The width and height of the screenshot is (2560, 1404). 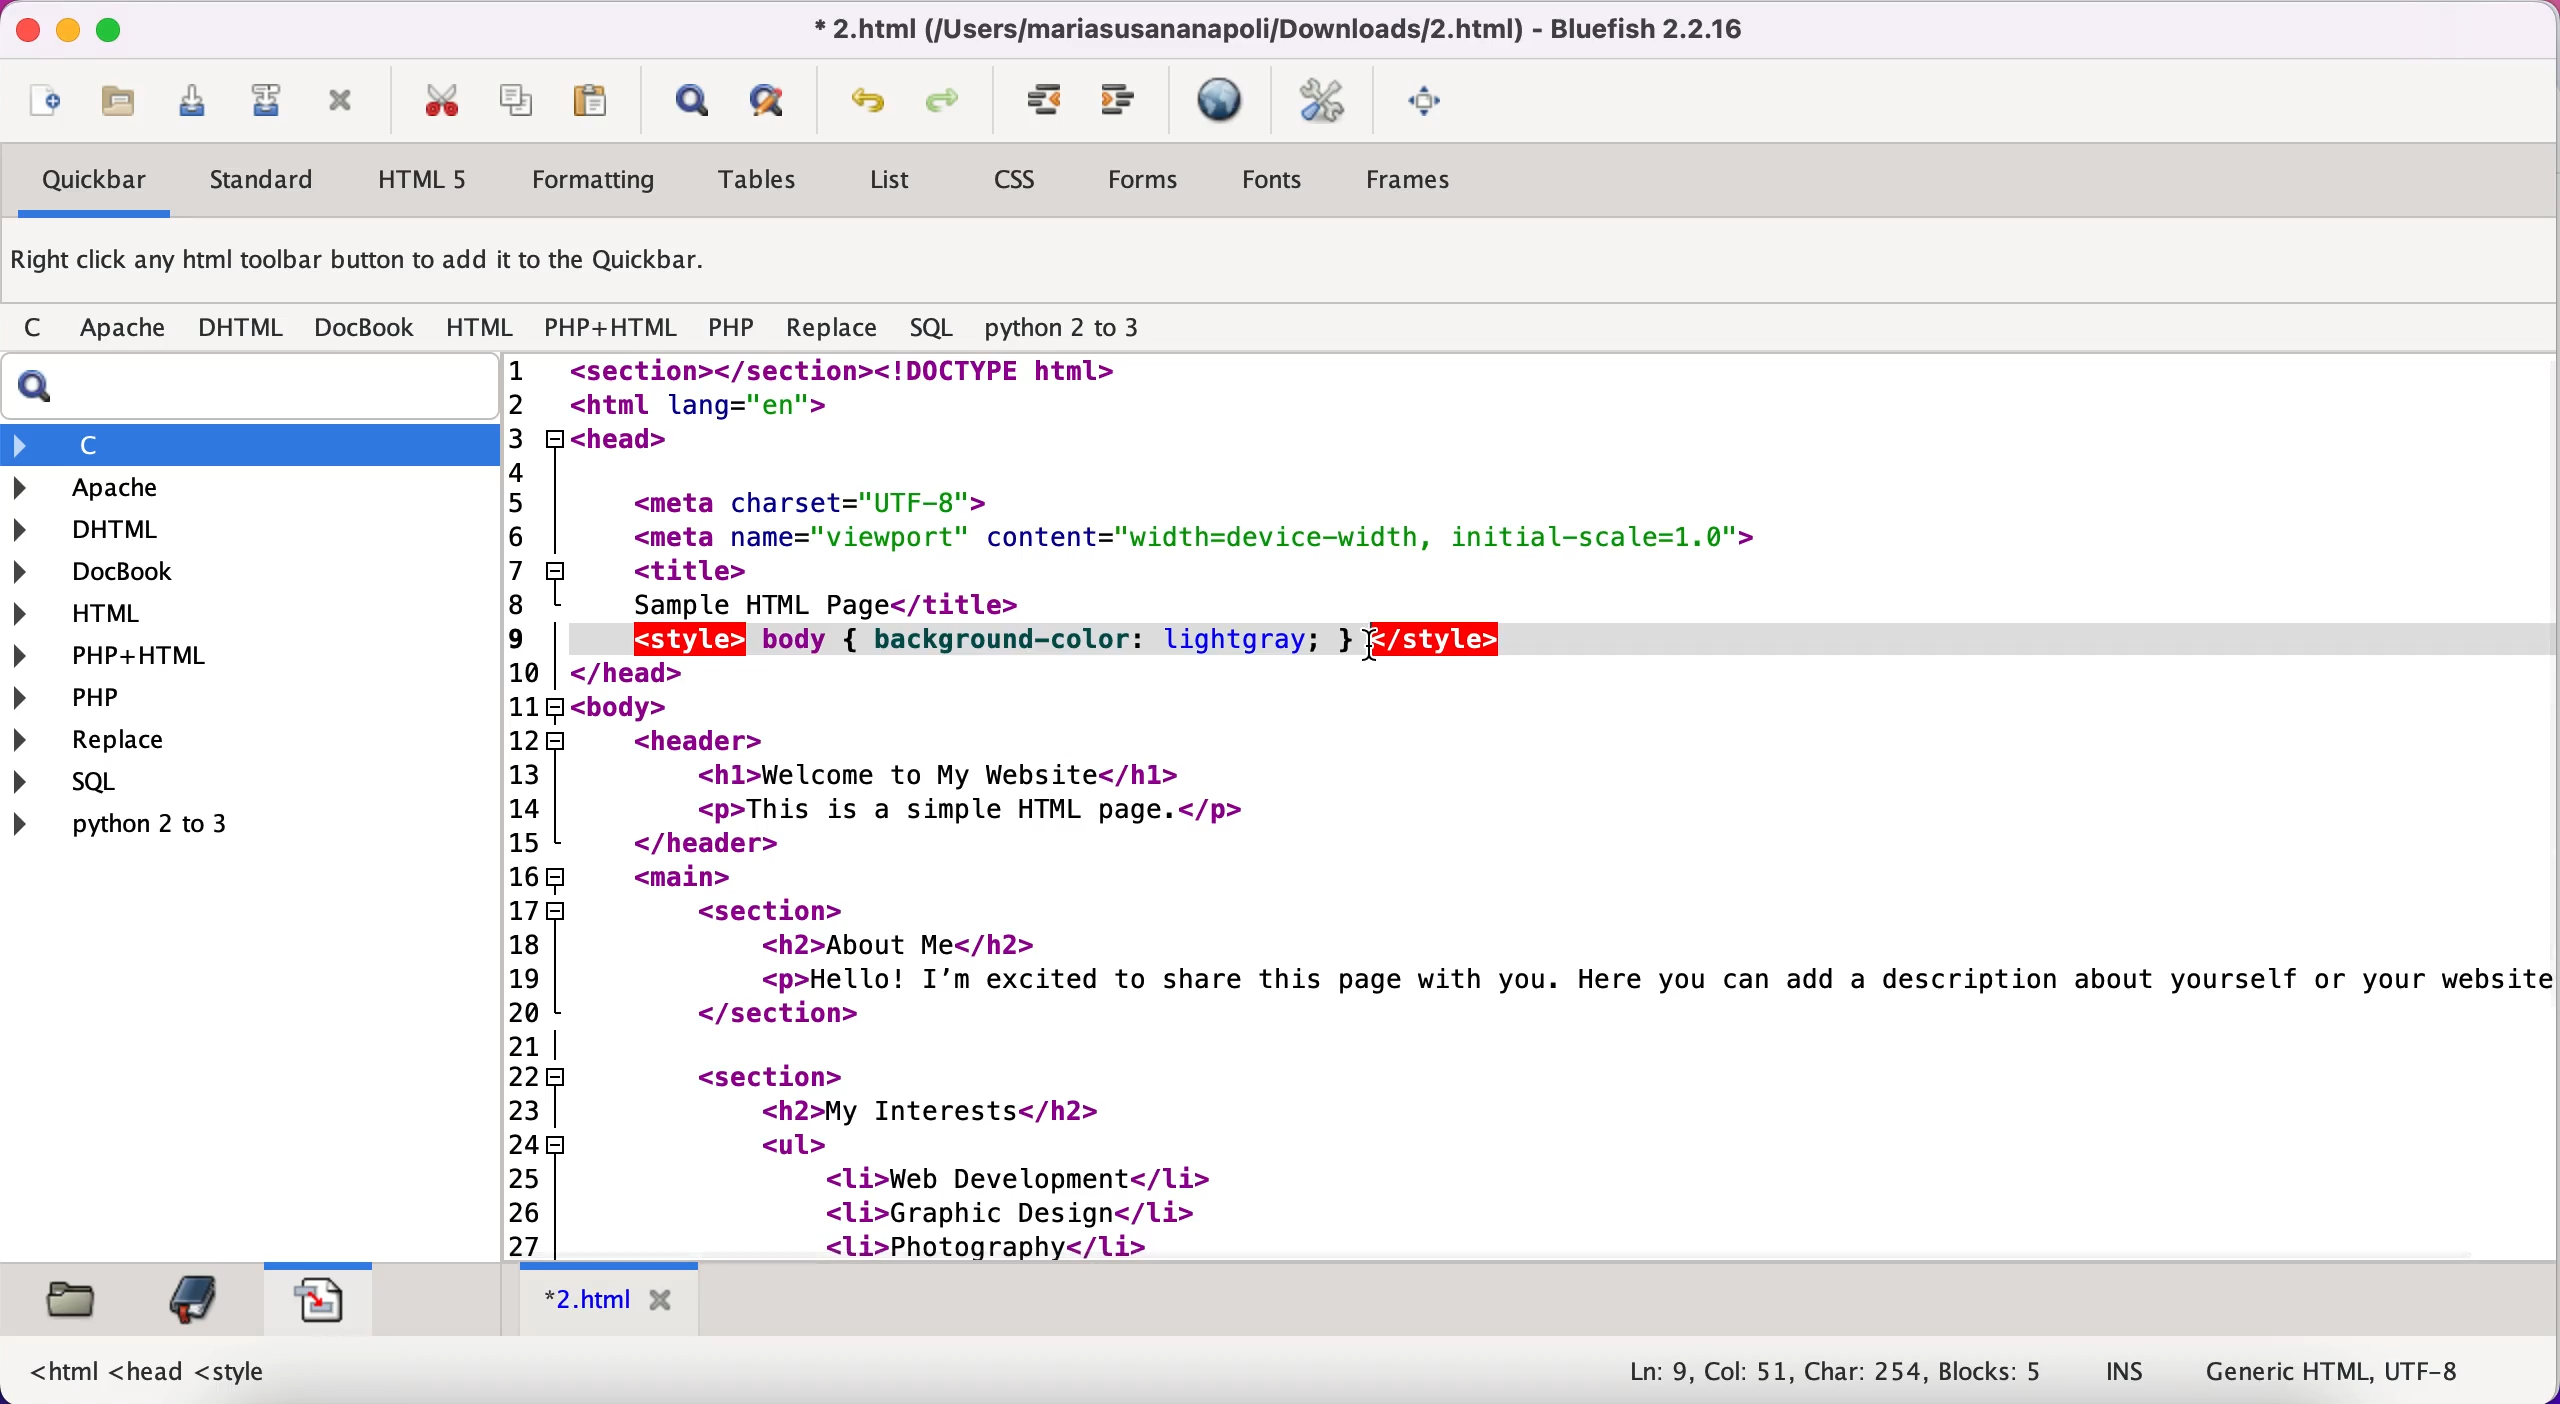 What do you see at coordinates (264, 101) in the screenshot?
I see `save file as` at bounding box center [264, 101].